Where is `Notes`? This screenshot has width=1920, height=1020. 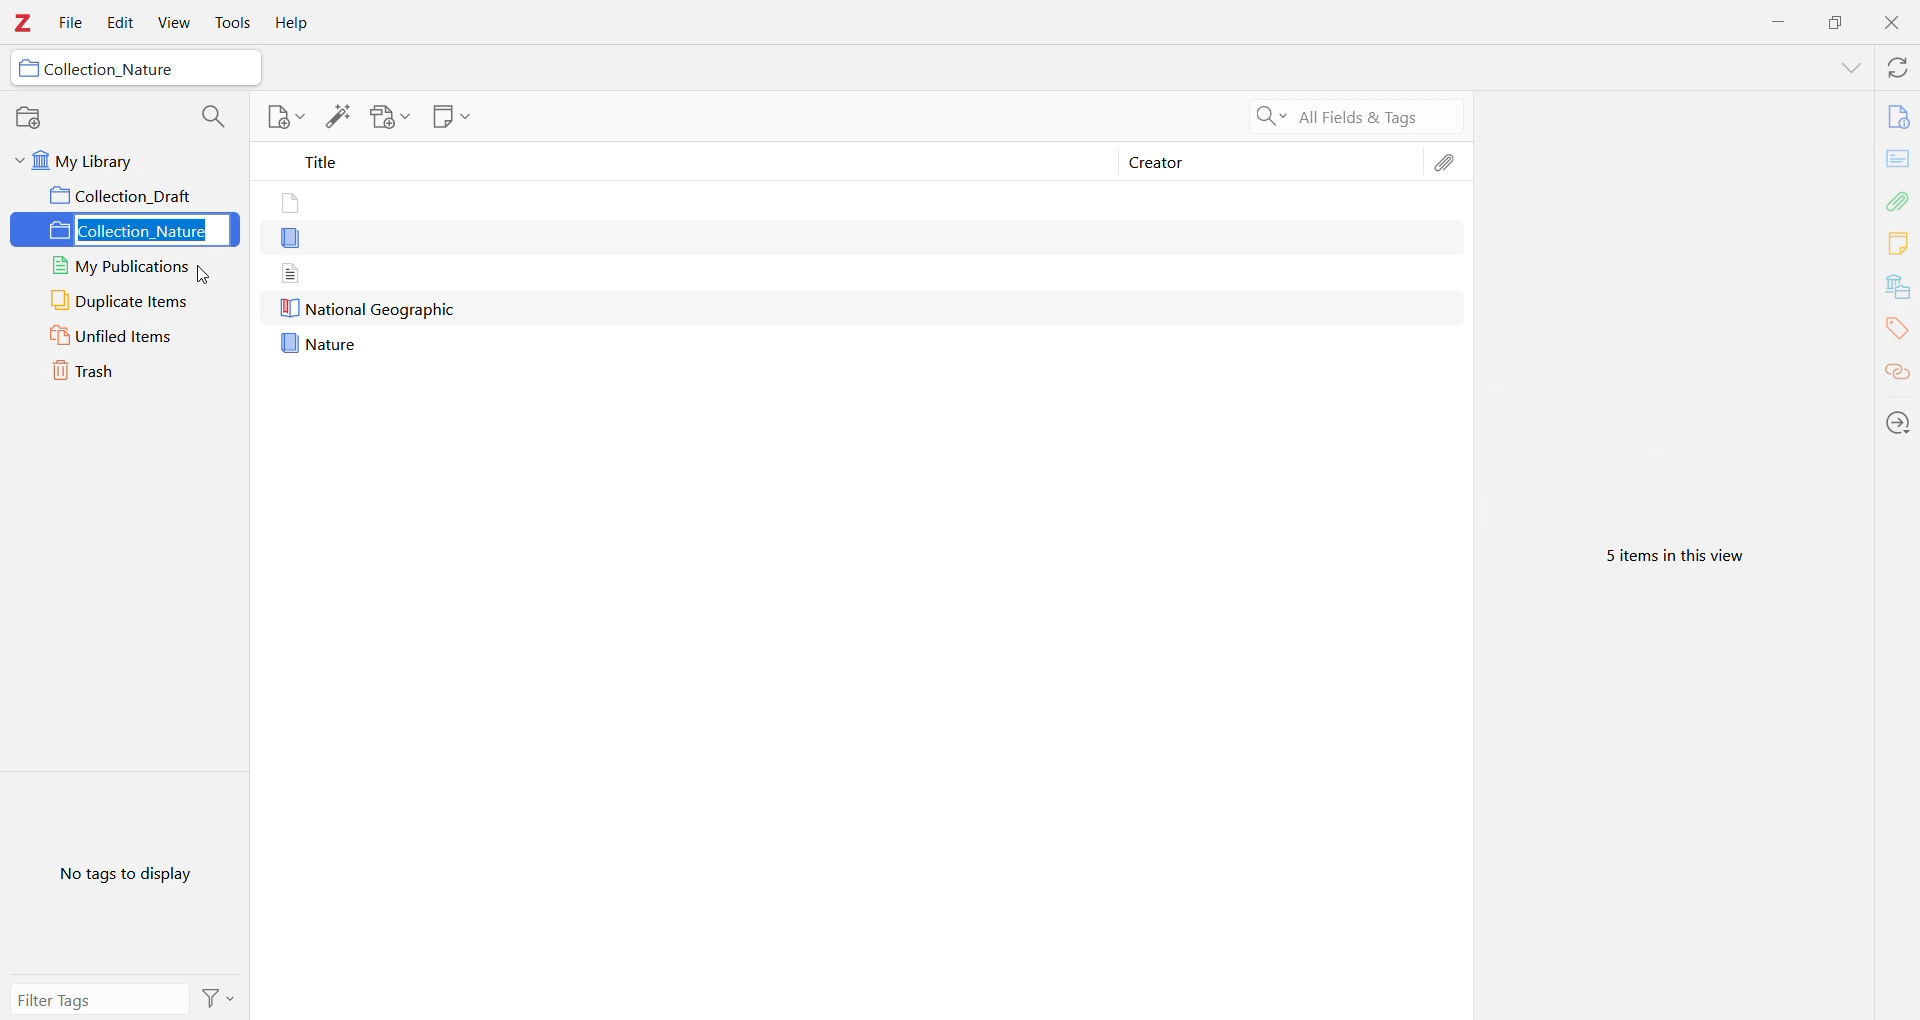 Notes is located at coordinates (1898, 242).